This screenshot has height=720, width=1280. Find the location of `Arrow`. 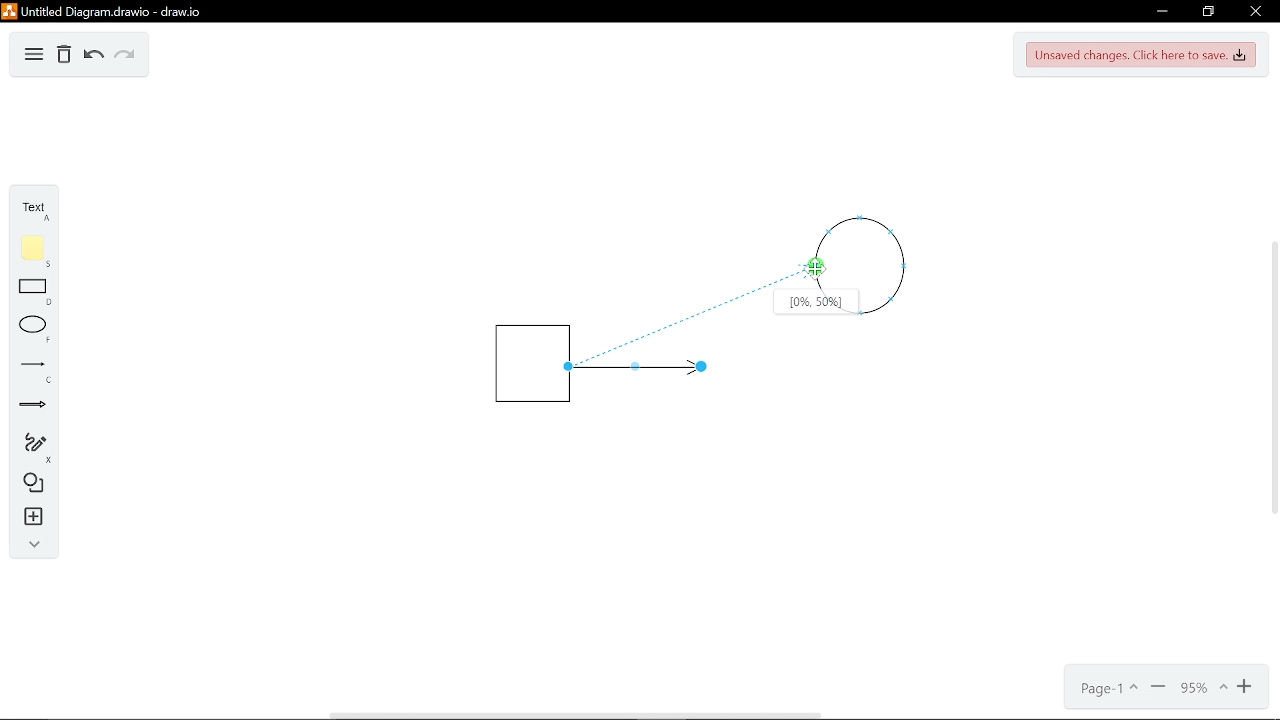

Arrow is located at coordinates (26, 406).